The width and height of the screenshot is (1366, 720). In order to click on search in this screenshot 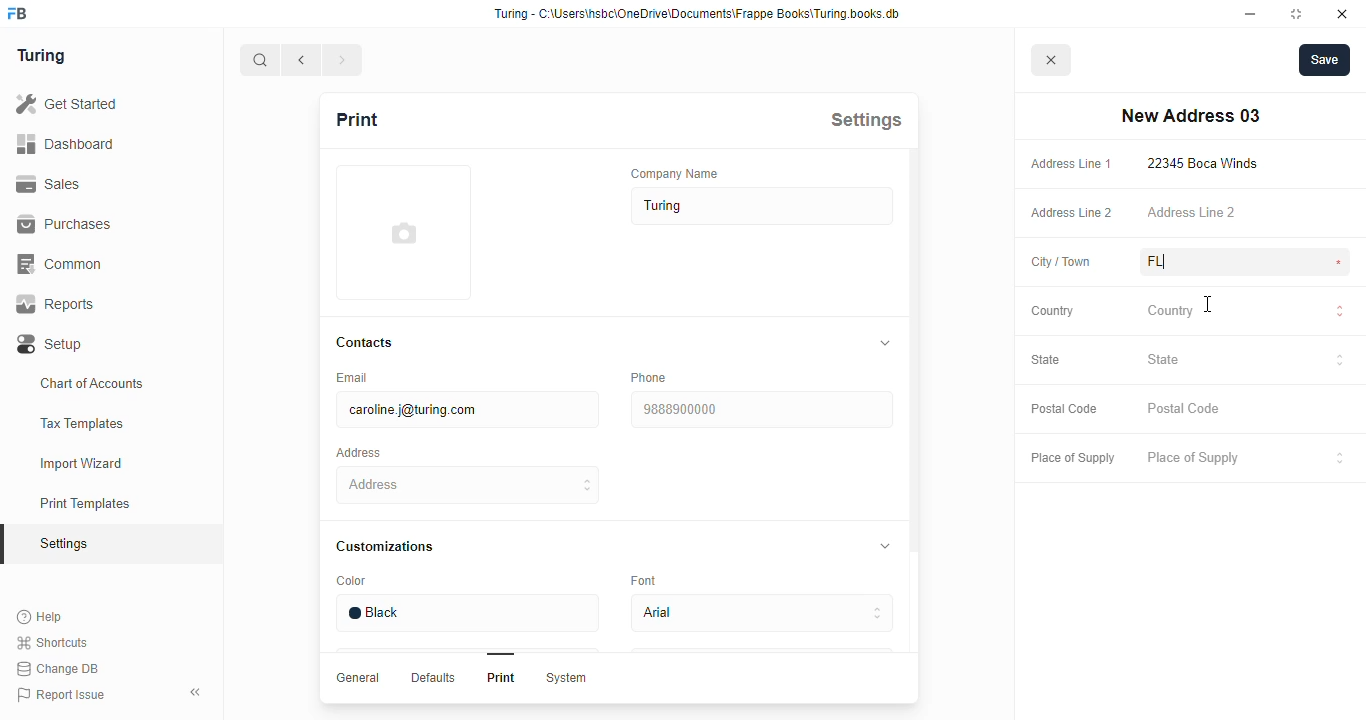, I will do `click(260, 60)`.